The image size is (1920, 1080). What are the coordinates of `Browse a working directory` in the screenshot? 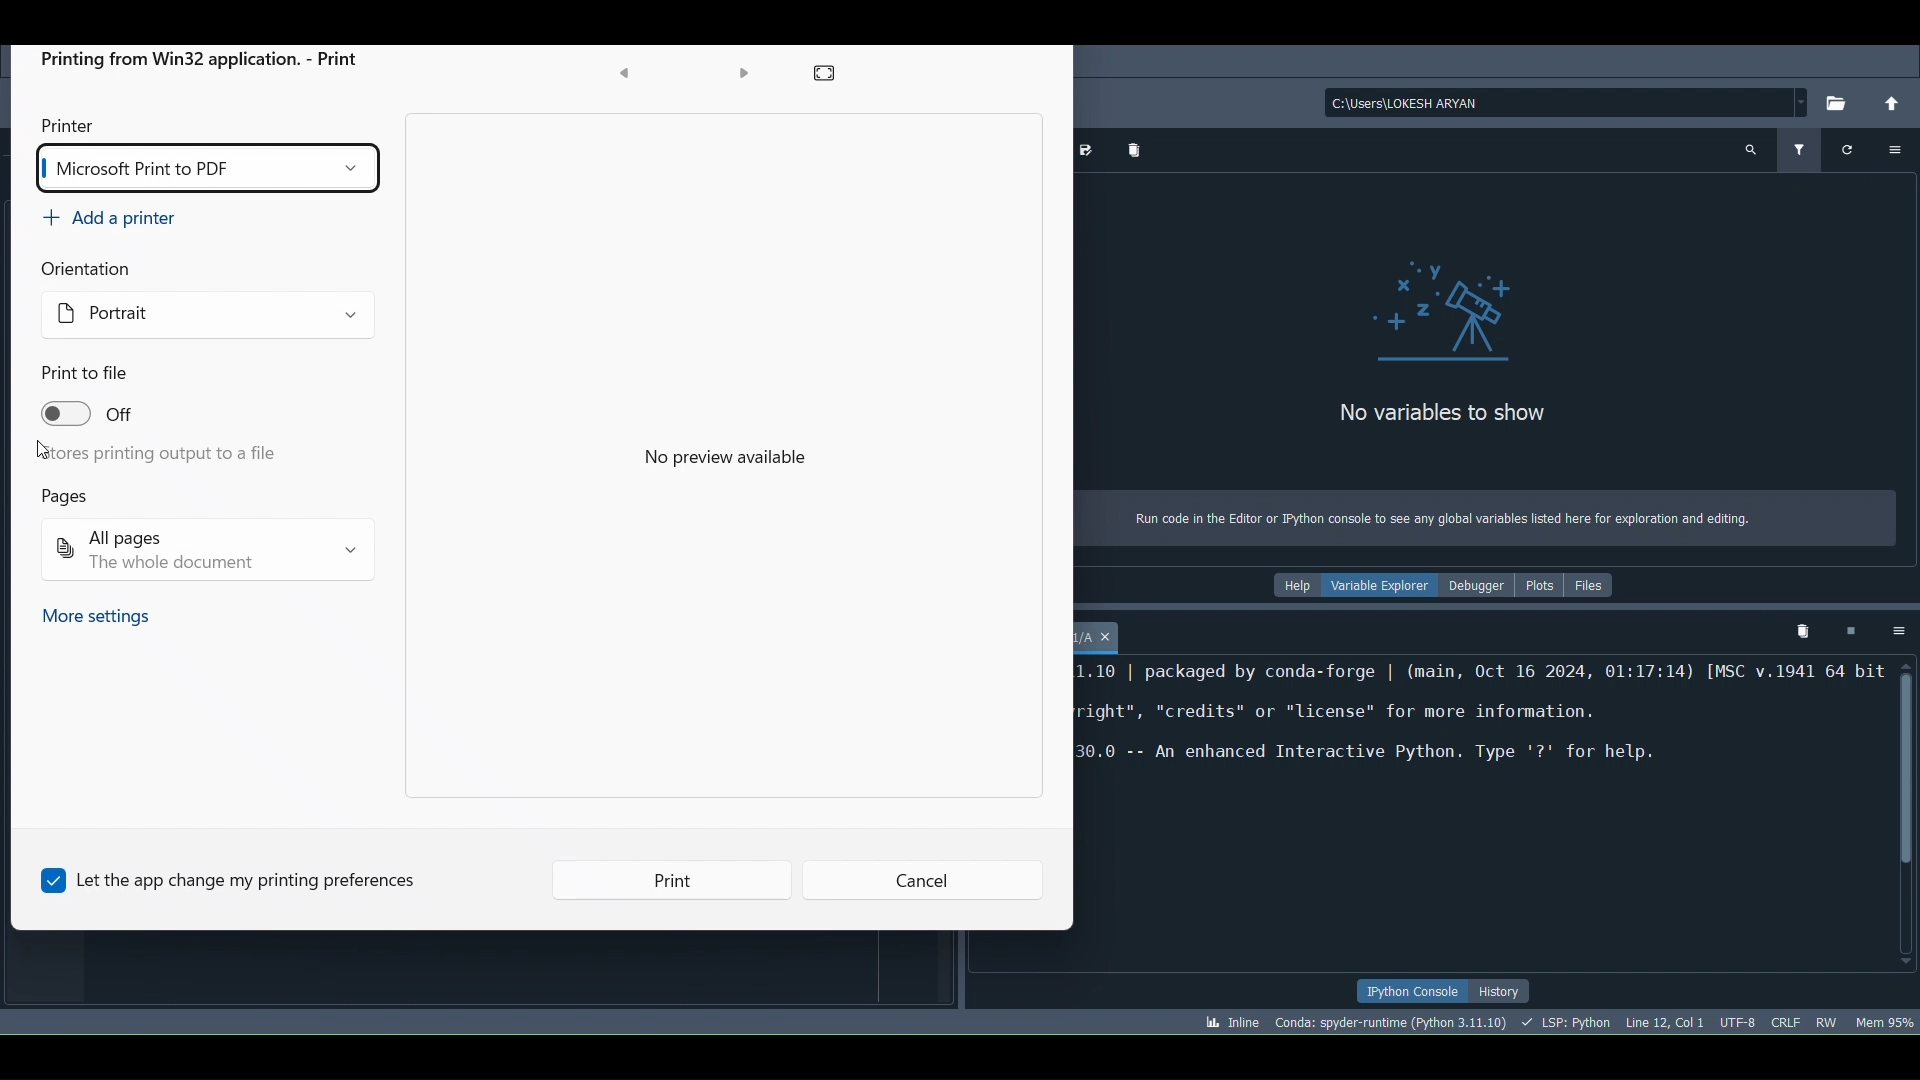 It's located at (1838, 103).